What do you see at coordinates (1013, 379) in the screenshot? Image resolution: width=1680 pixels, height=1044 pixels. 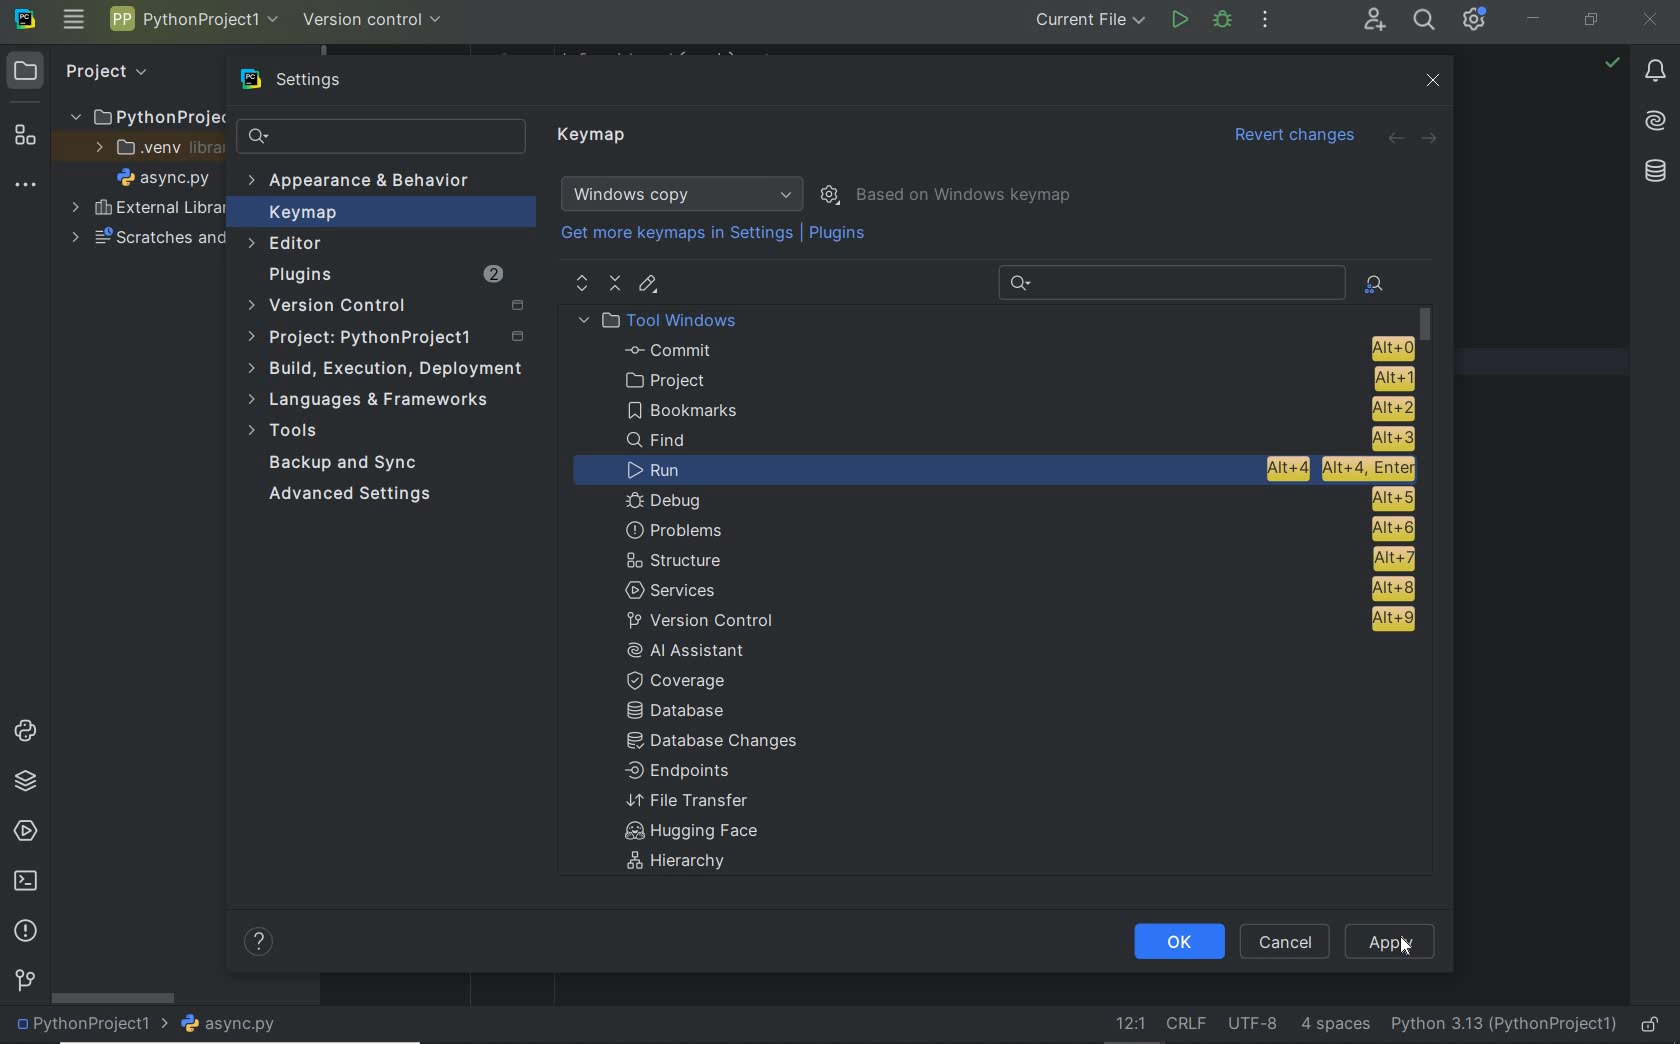 I see `project` at bounding box center [1013, 379].